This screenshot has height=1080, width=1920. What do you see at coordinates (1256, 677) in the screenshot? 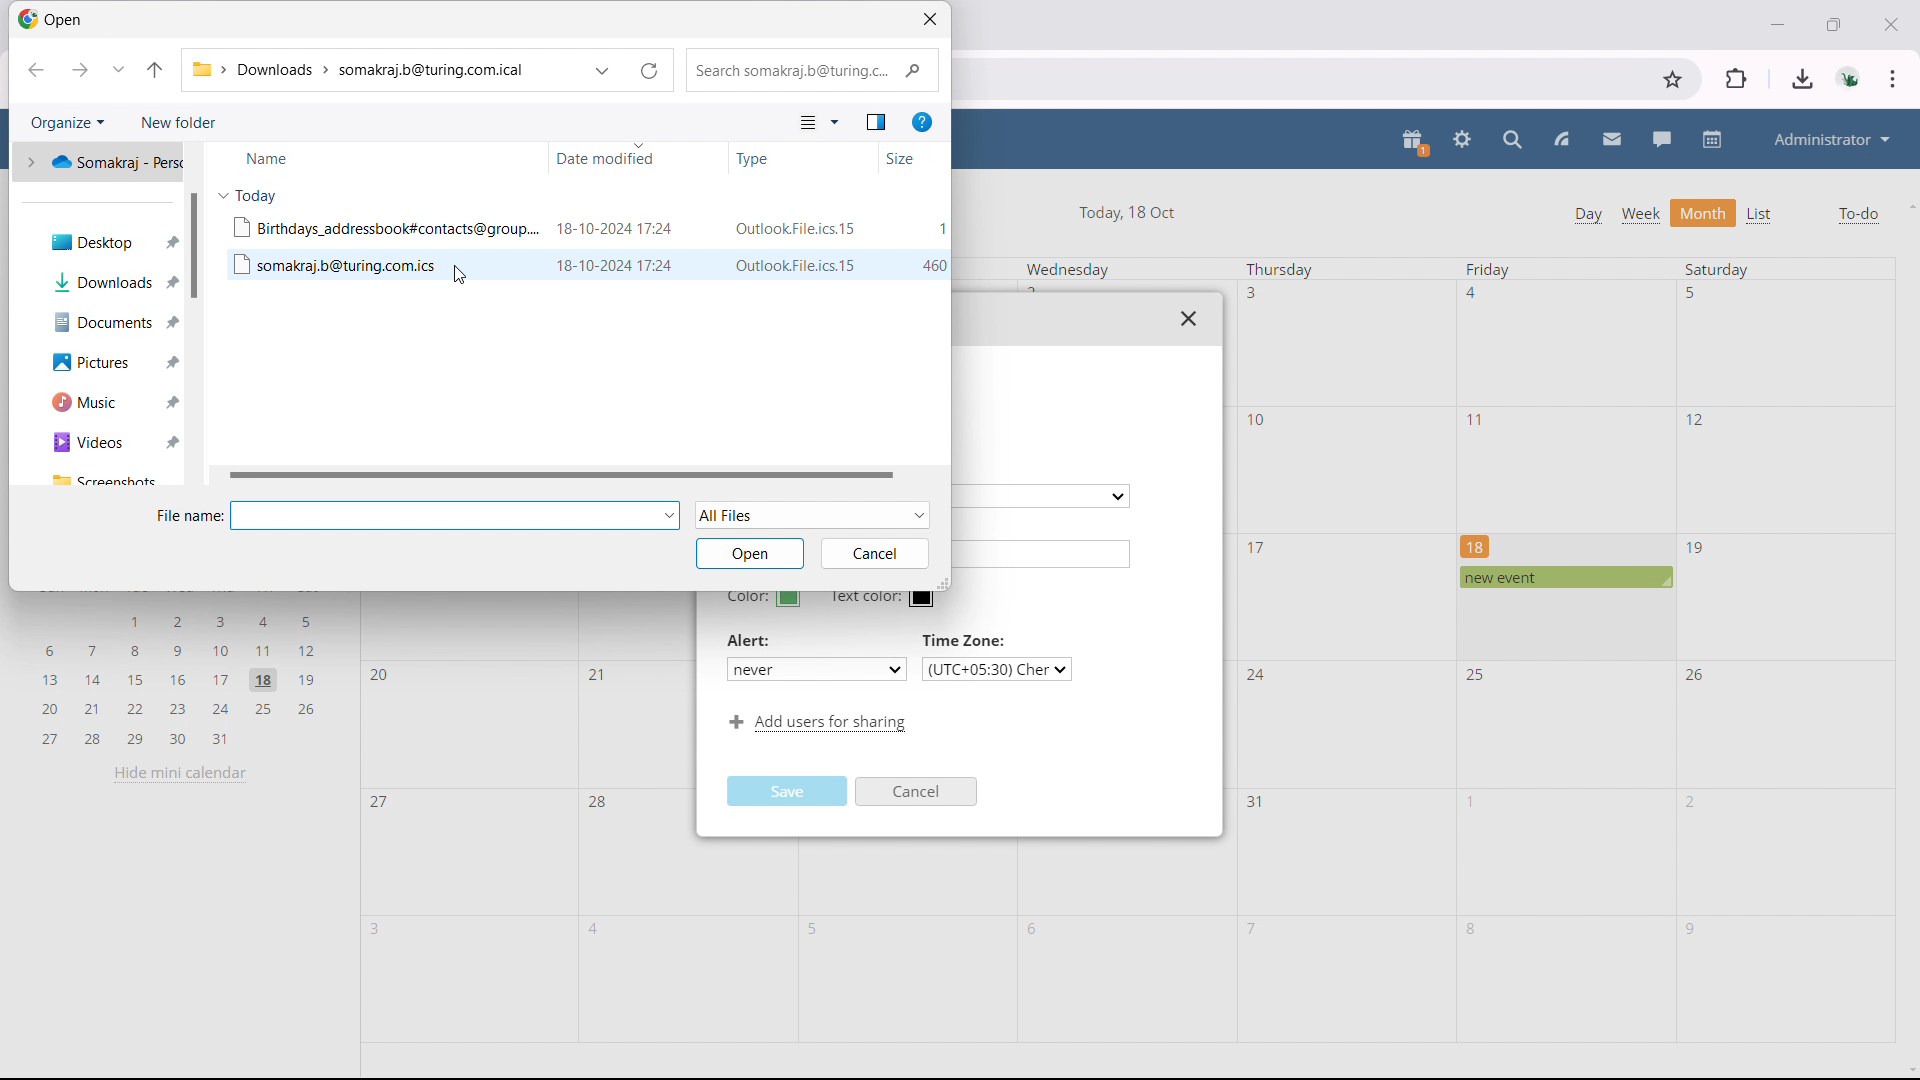
I see `24` at bounding box center [1256, 677].